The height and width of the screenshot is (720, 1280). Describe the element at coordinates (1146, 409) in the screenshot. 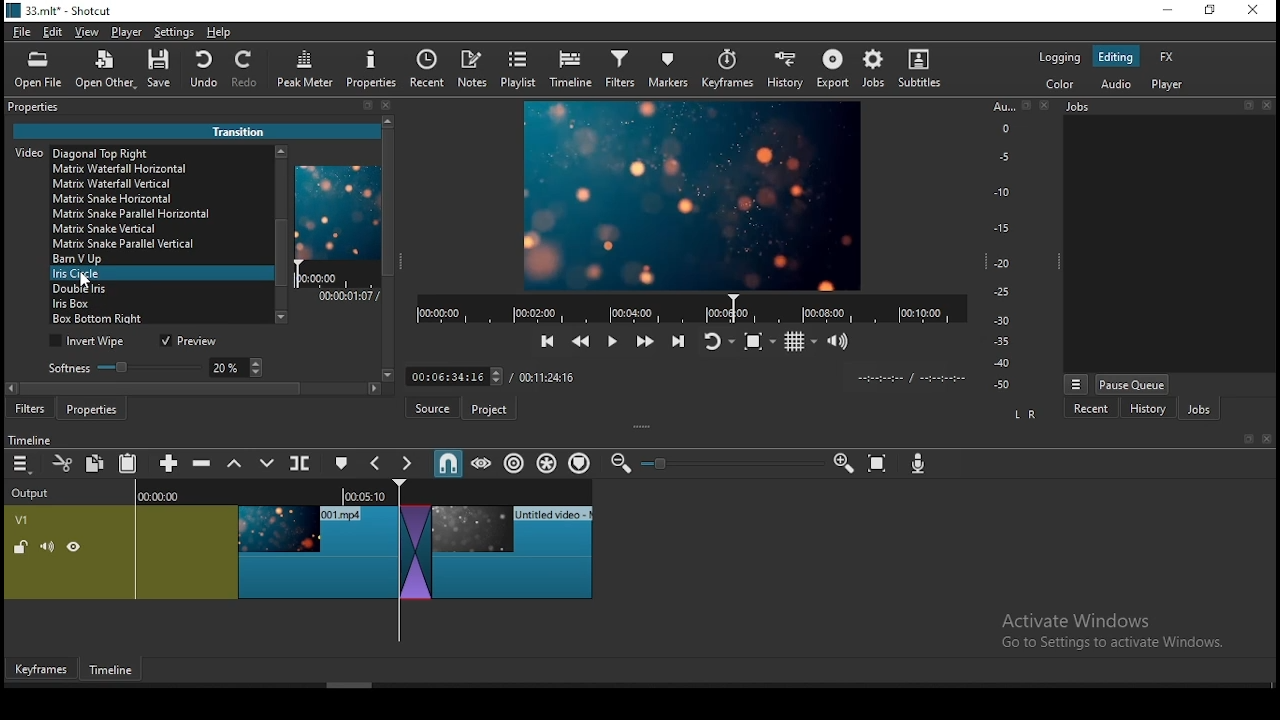

I see `history` at that location.